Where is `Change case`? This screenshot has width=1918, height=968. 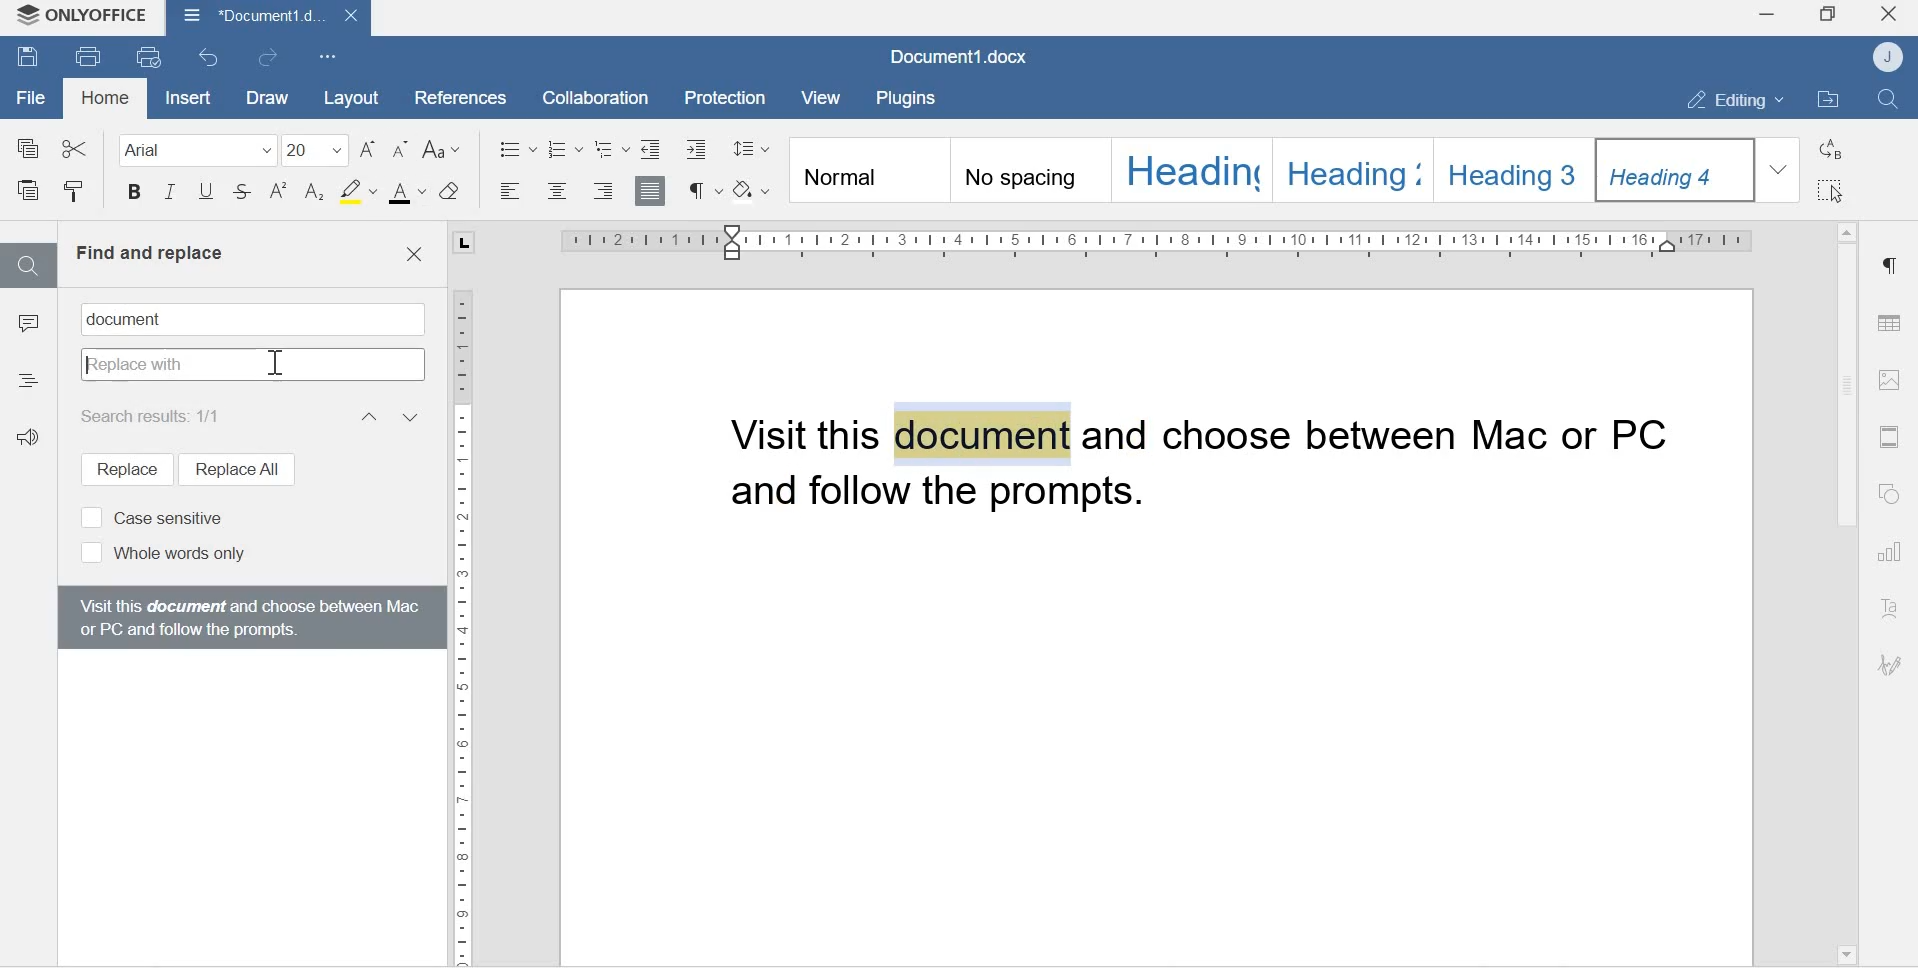
Change case is located at coordinates (445, 150).